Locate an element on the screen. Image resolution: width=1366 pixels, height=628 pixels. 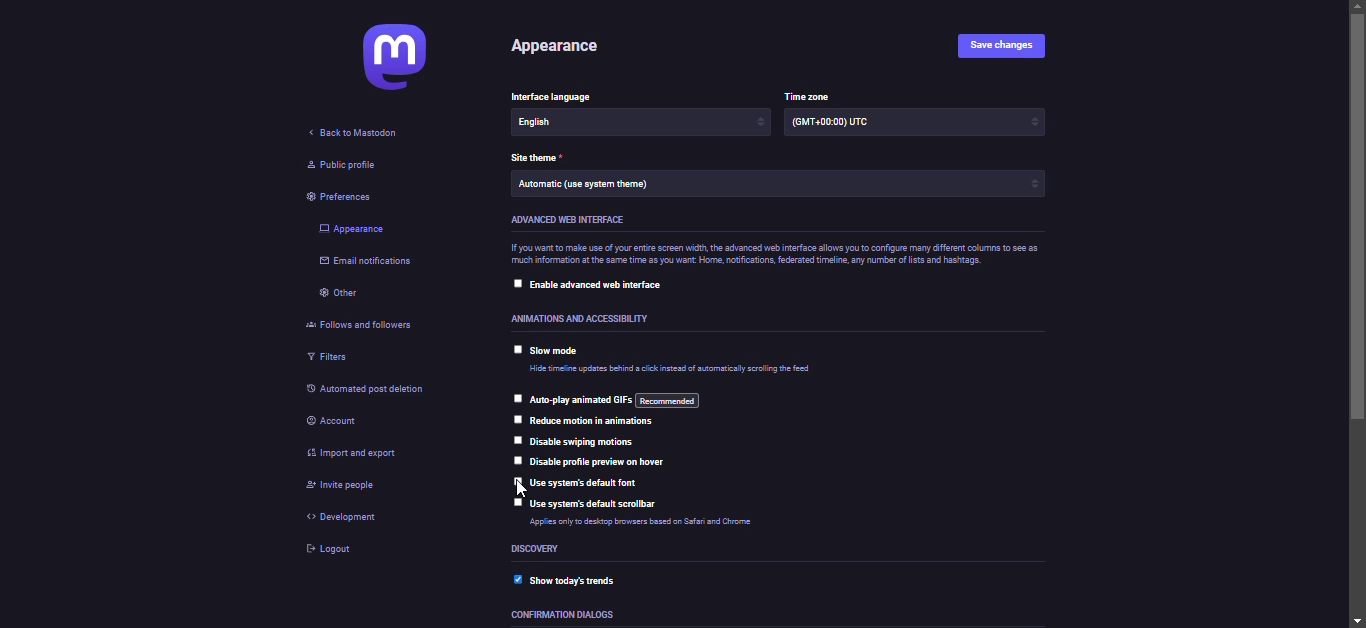
back to mastodon is located at coordinates (359, 135).